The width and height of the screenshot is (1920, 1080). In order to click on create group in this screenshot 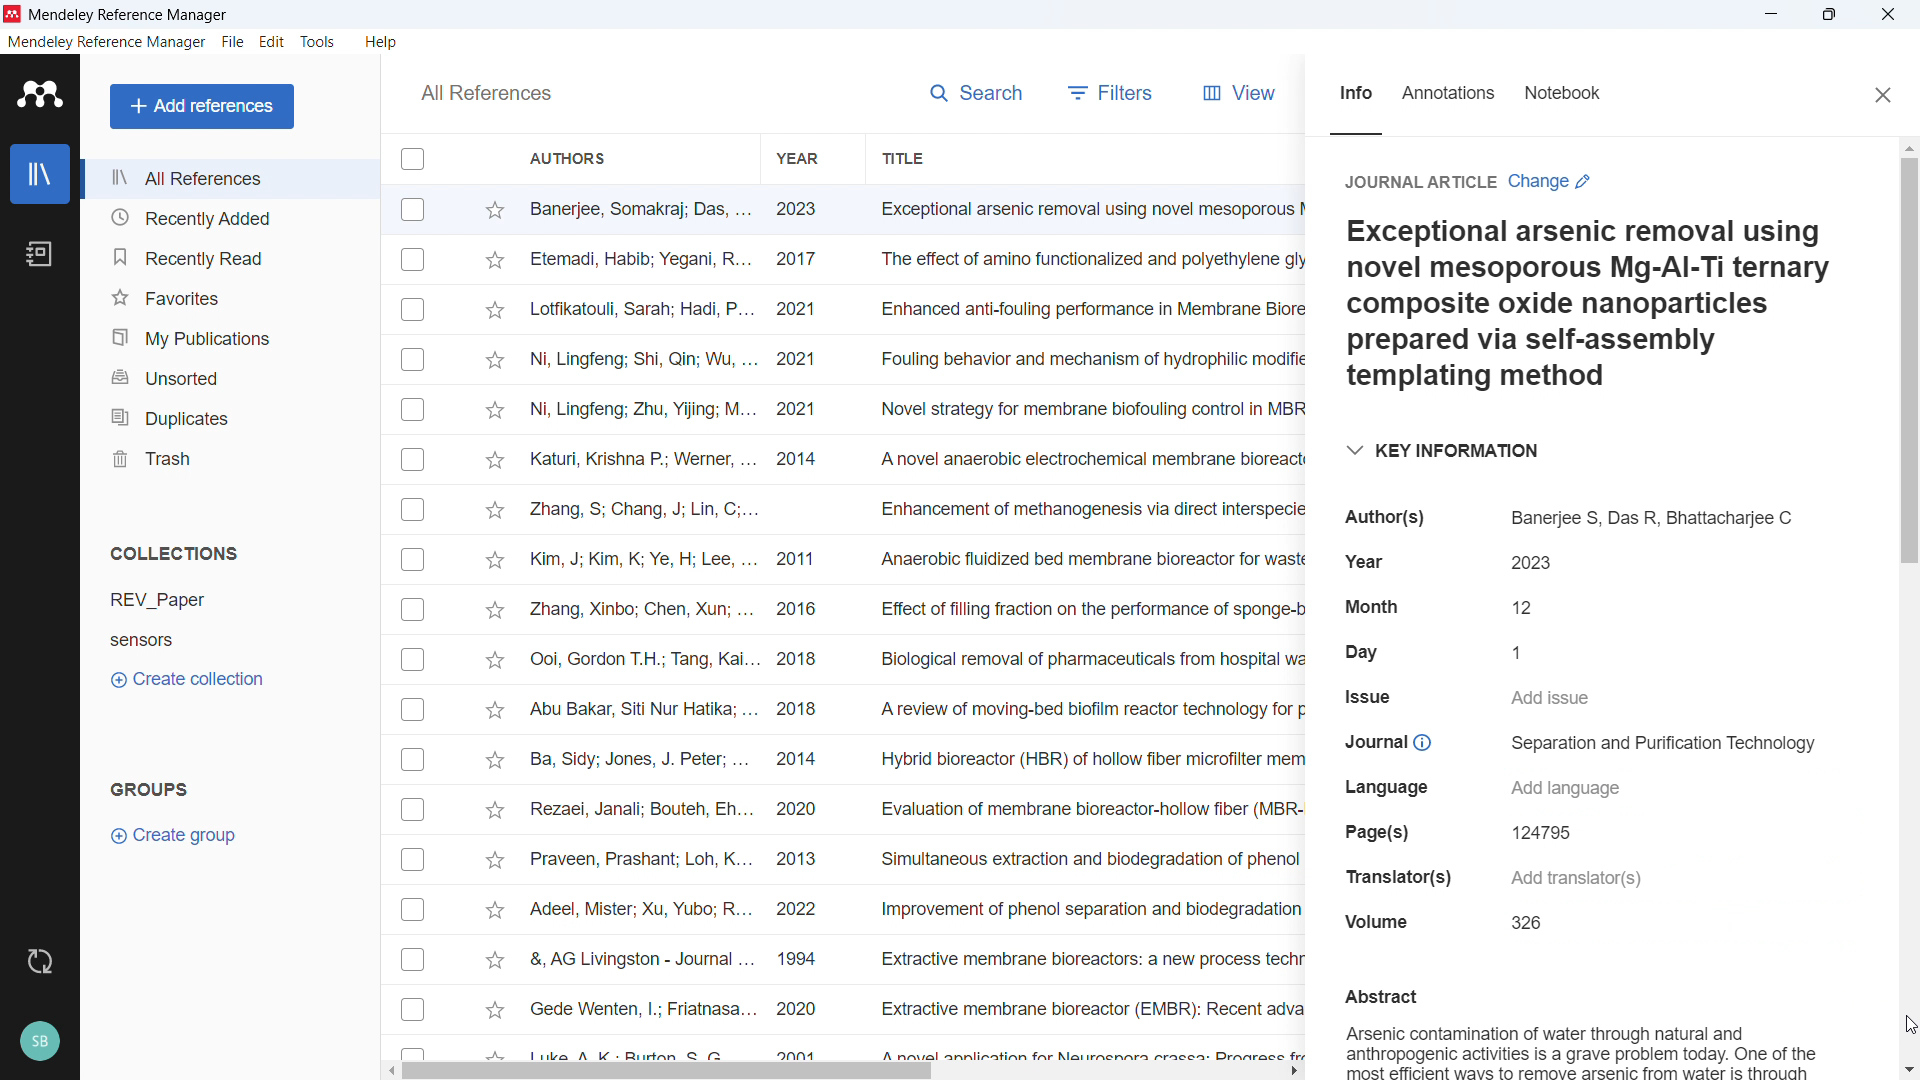, I will do `click(182, 835)`.